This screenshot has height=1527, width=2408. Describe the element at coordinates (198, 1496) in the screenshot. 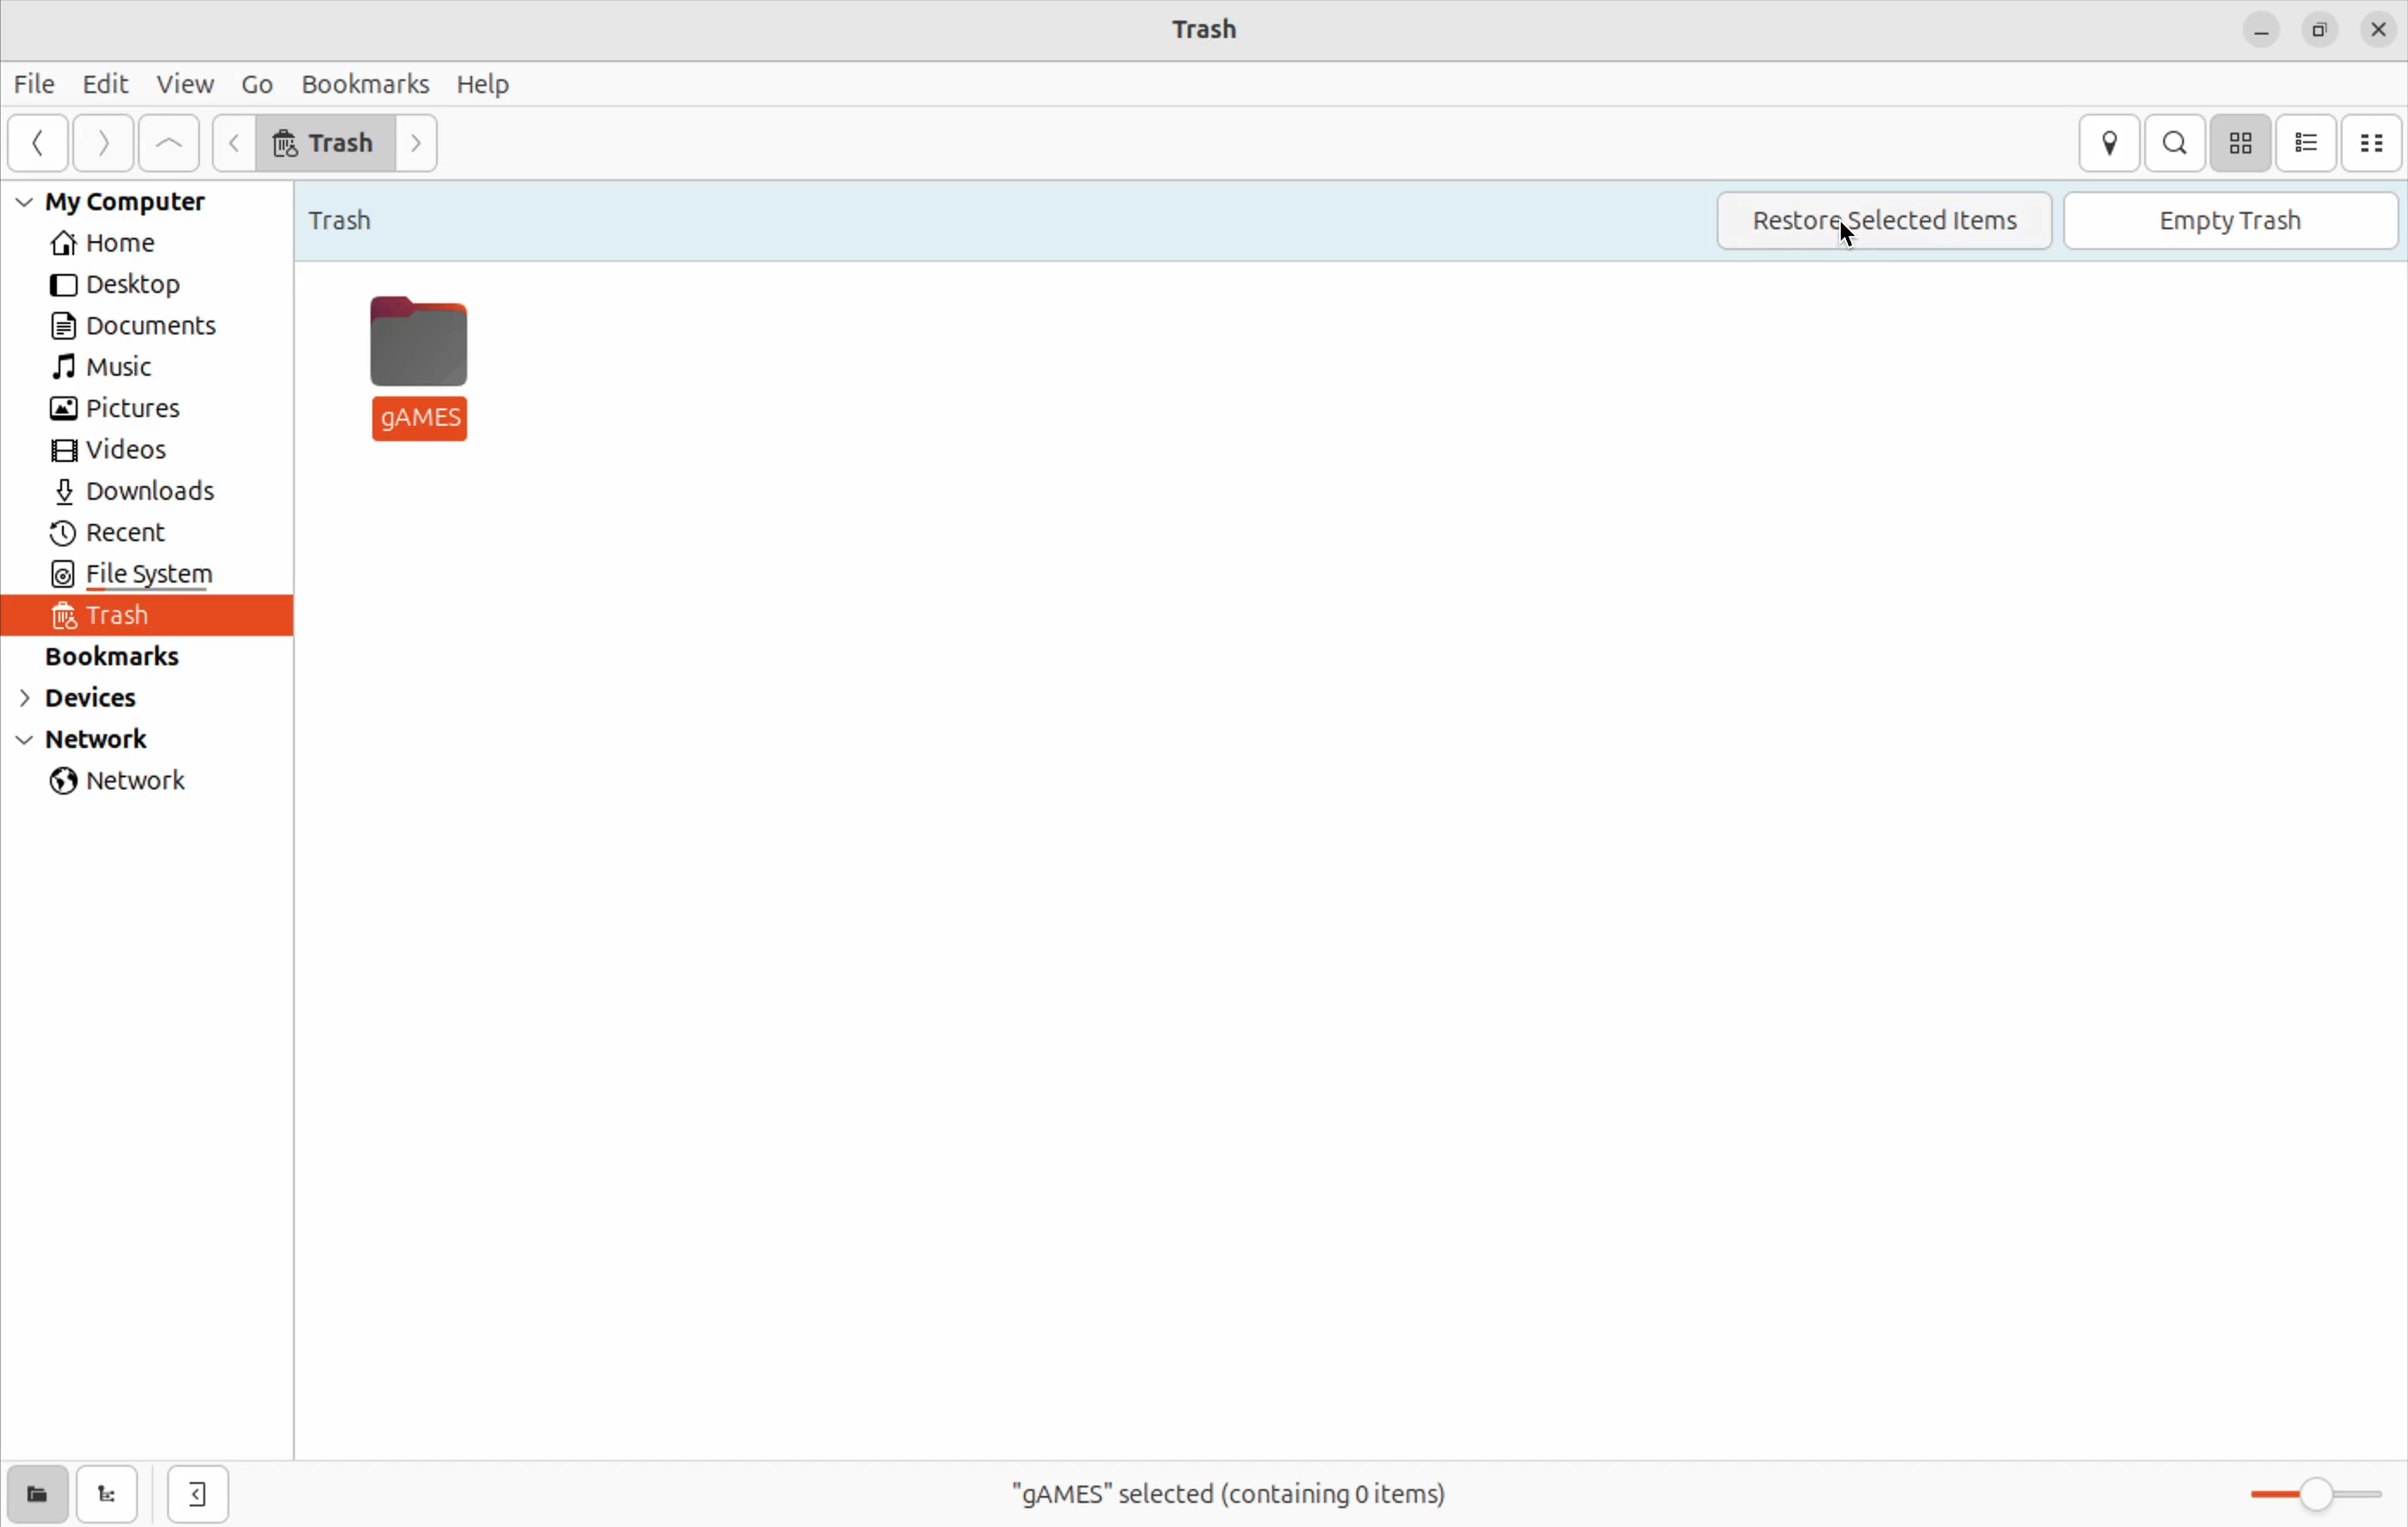

I see `hid side bar` at that location.